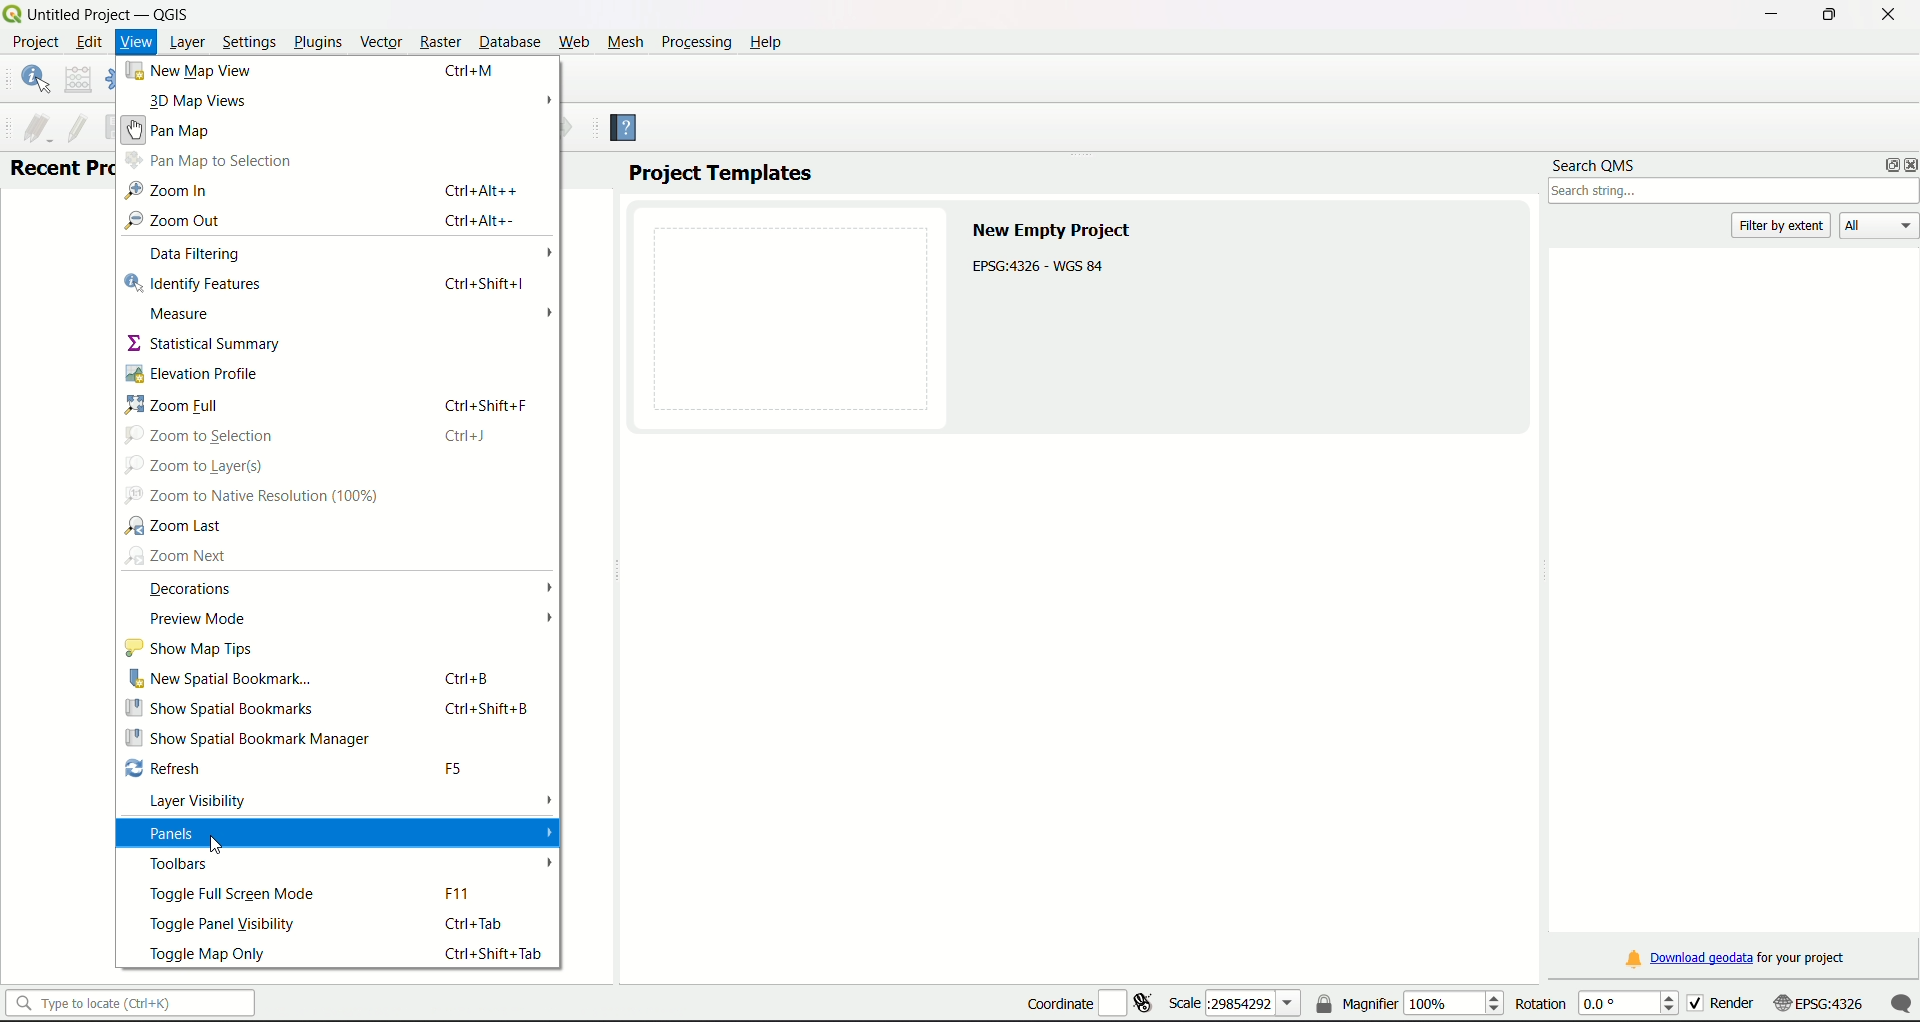  What do you see at coordinates (190, 591) in the screenshot?
I see `decorations` at bounding box center [190, 591].